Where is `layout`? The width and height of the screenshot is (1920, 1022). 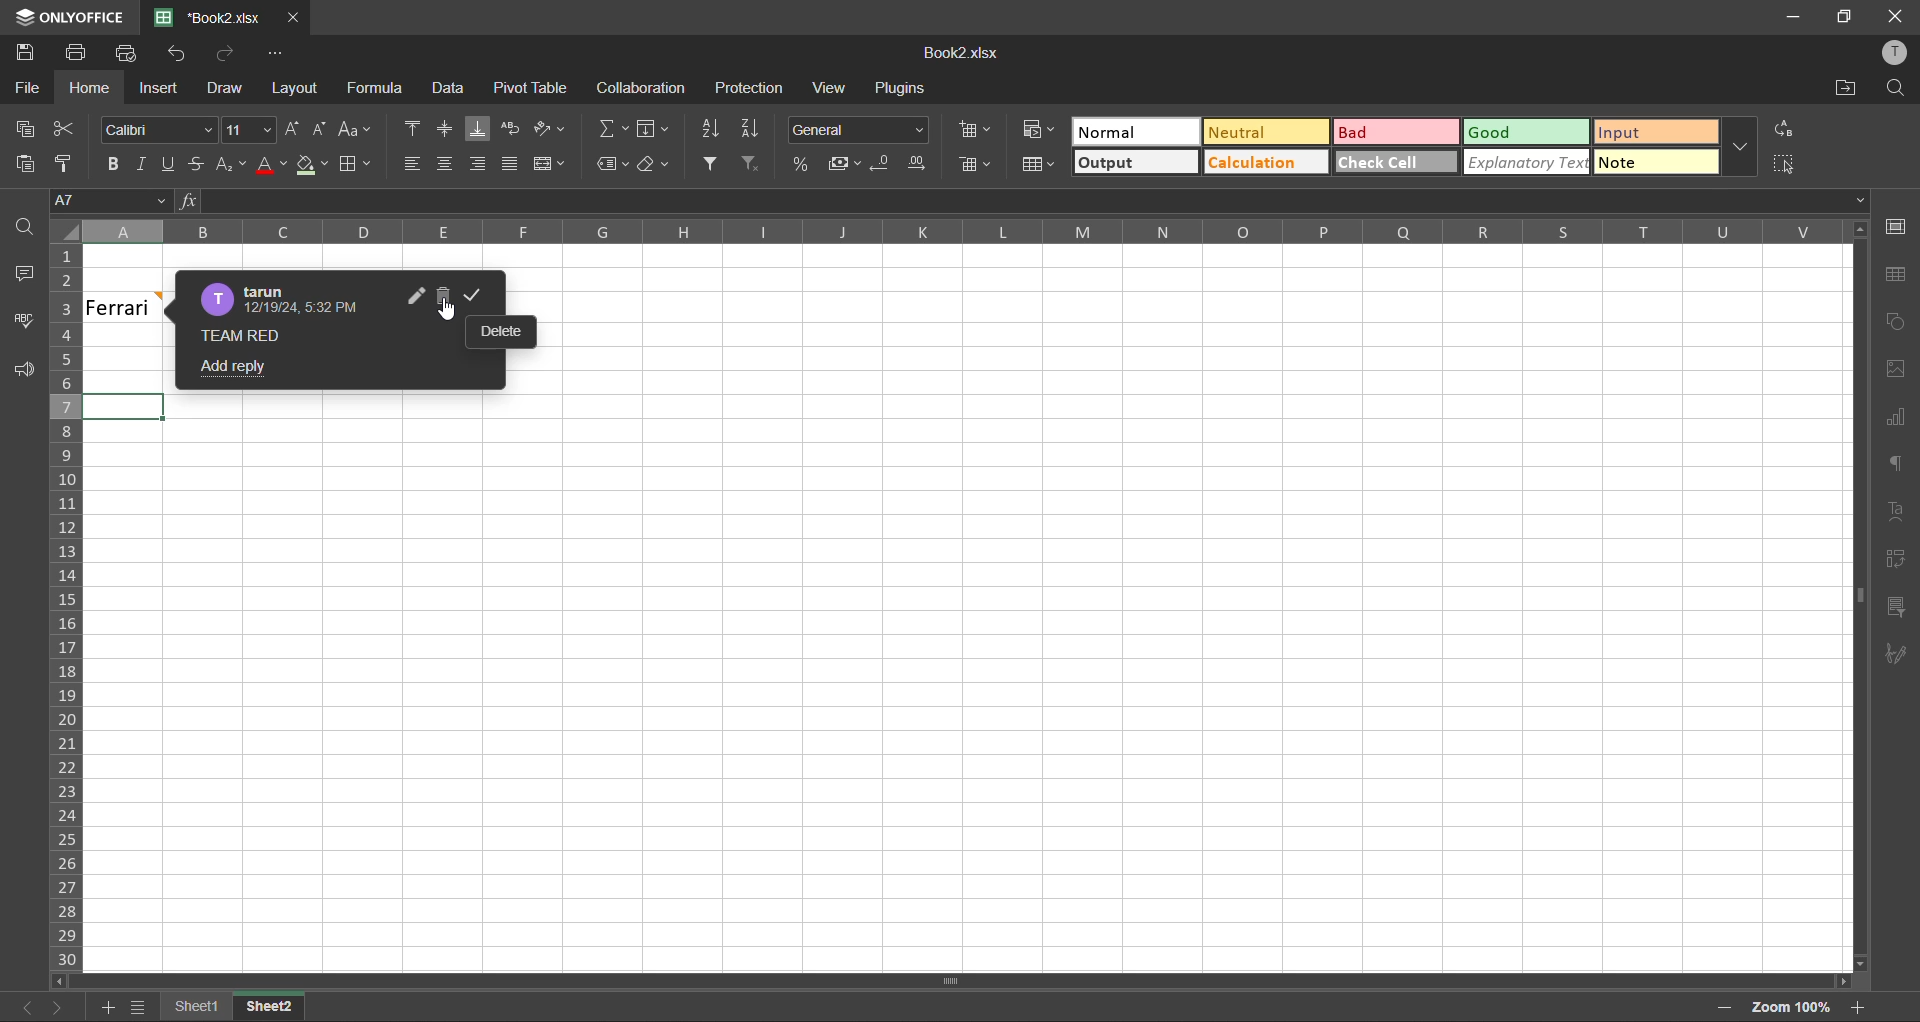 layout is located at coordinates (295, 91).